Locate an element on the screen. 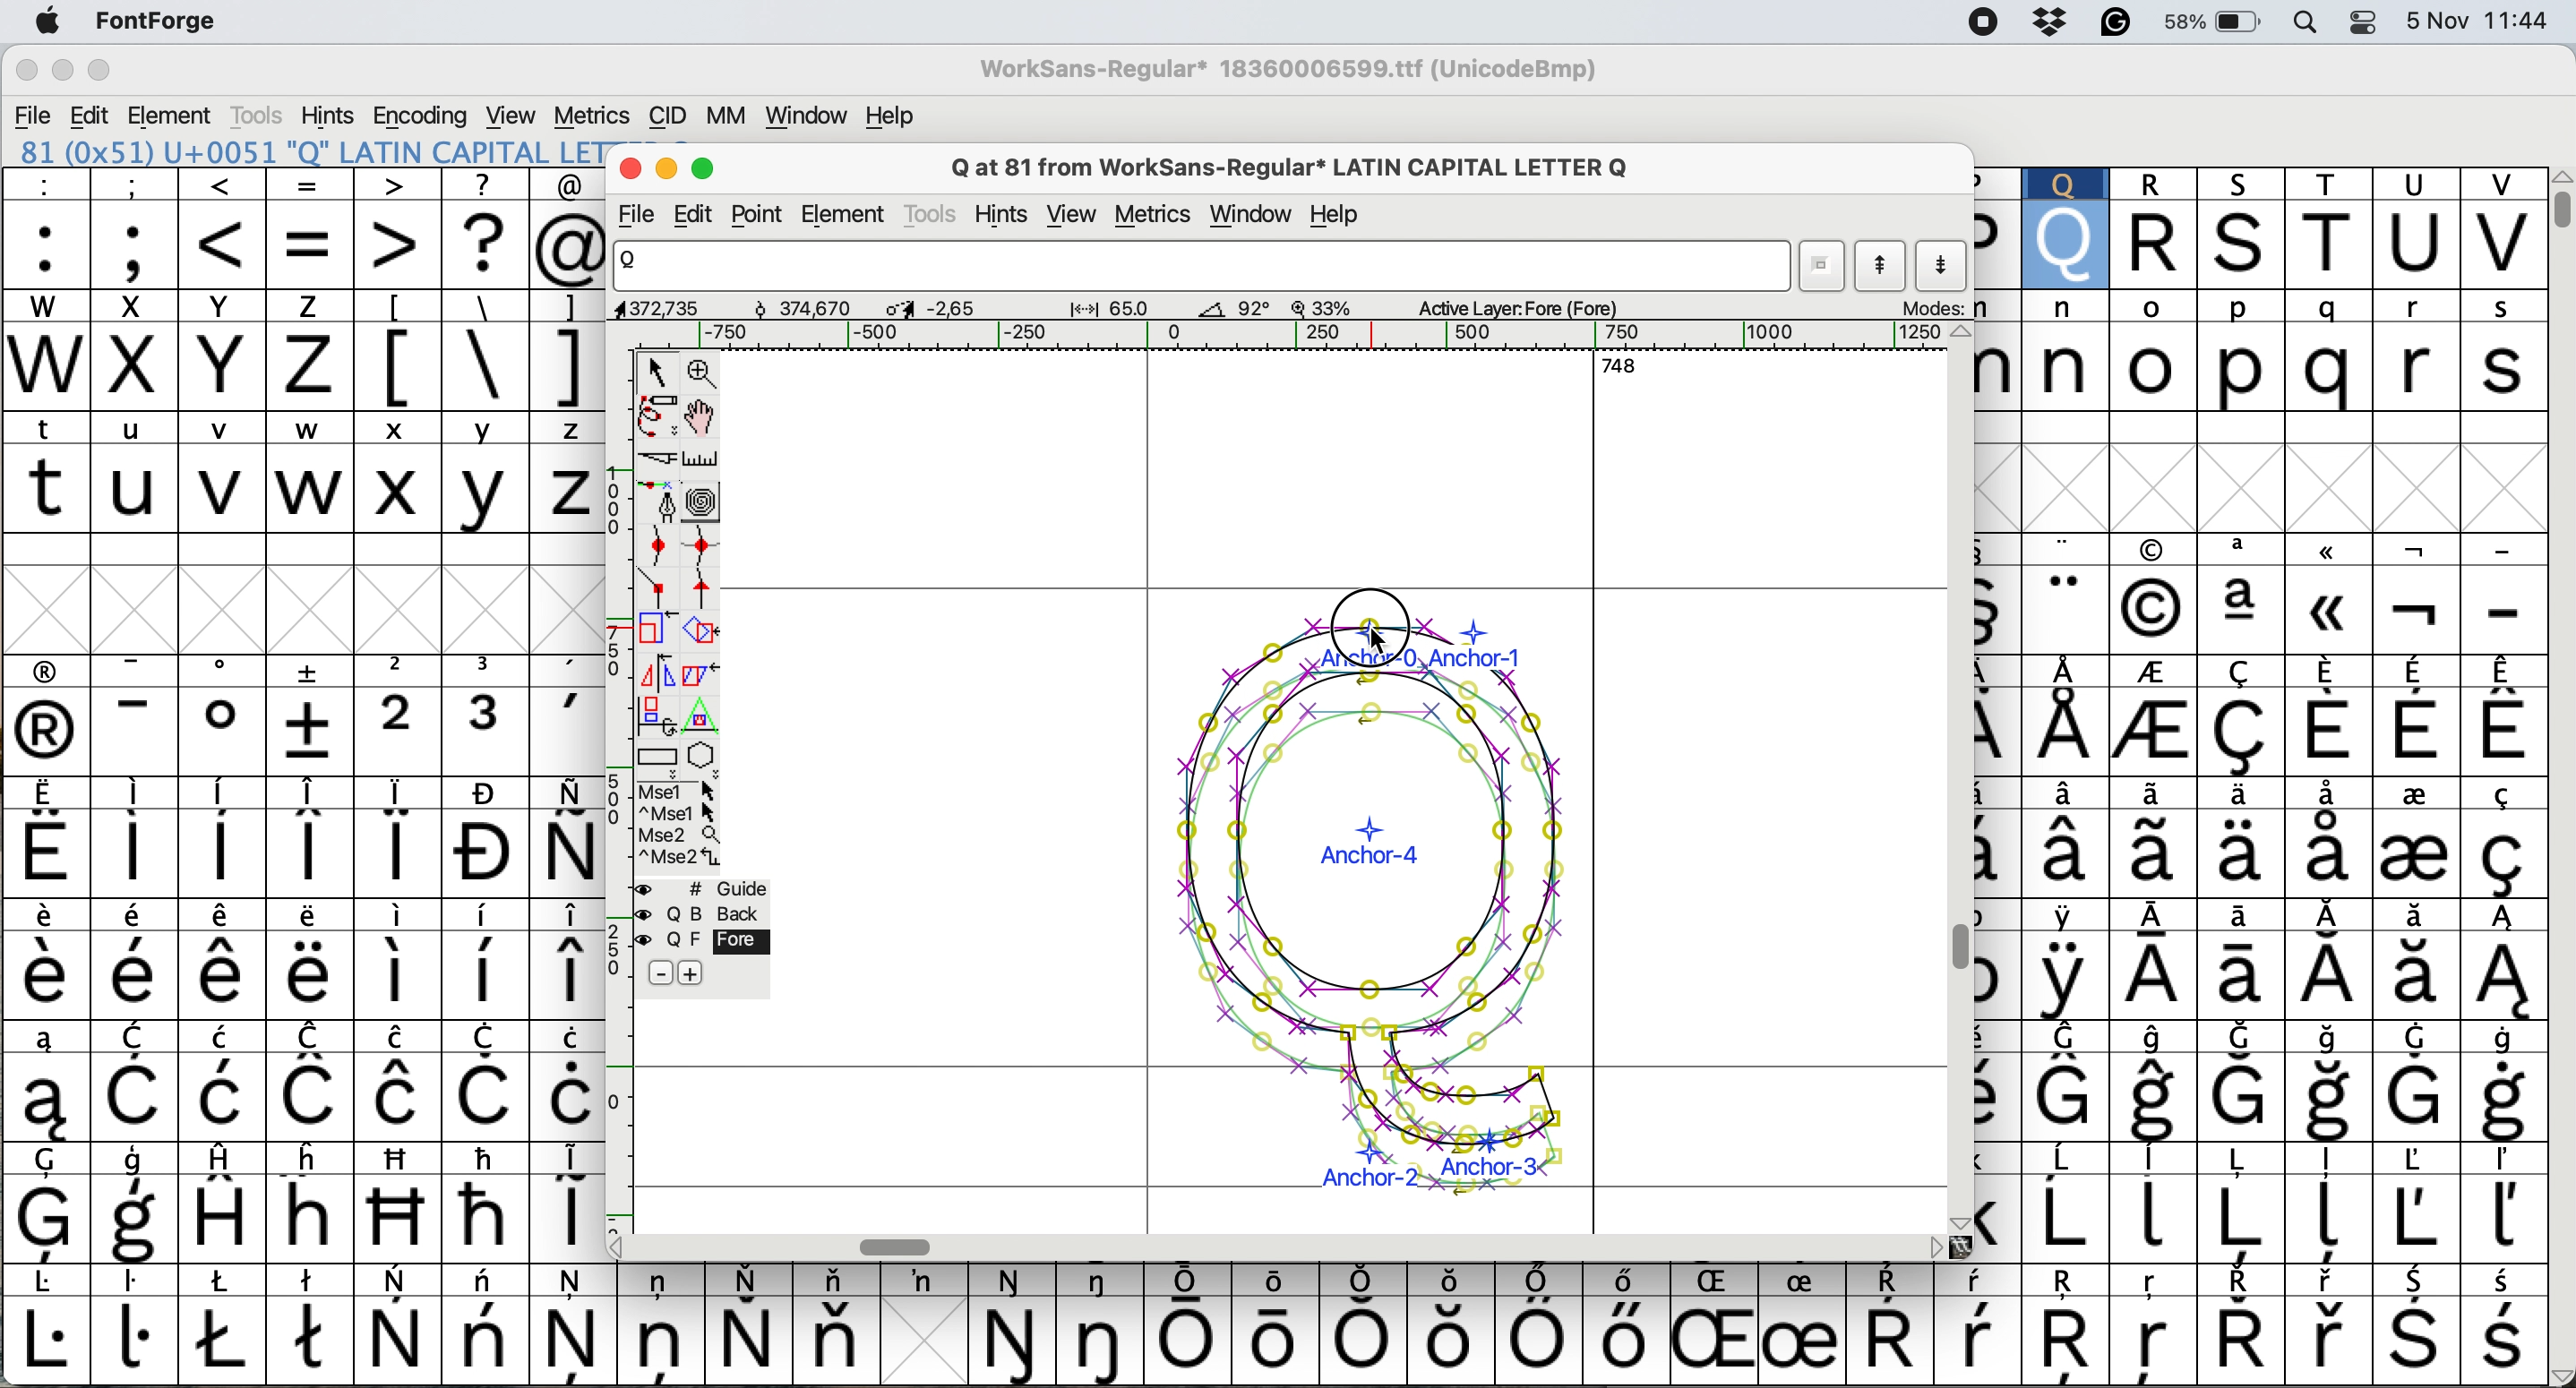 This screenshot has height=1388, width=2576. special characters is located at coordinates (469, 308).